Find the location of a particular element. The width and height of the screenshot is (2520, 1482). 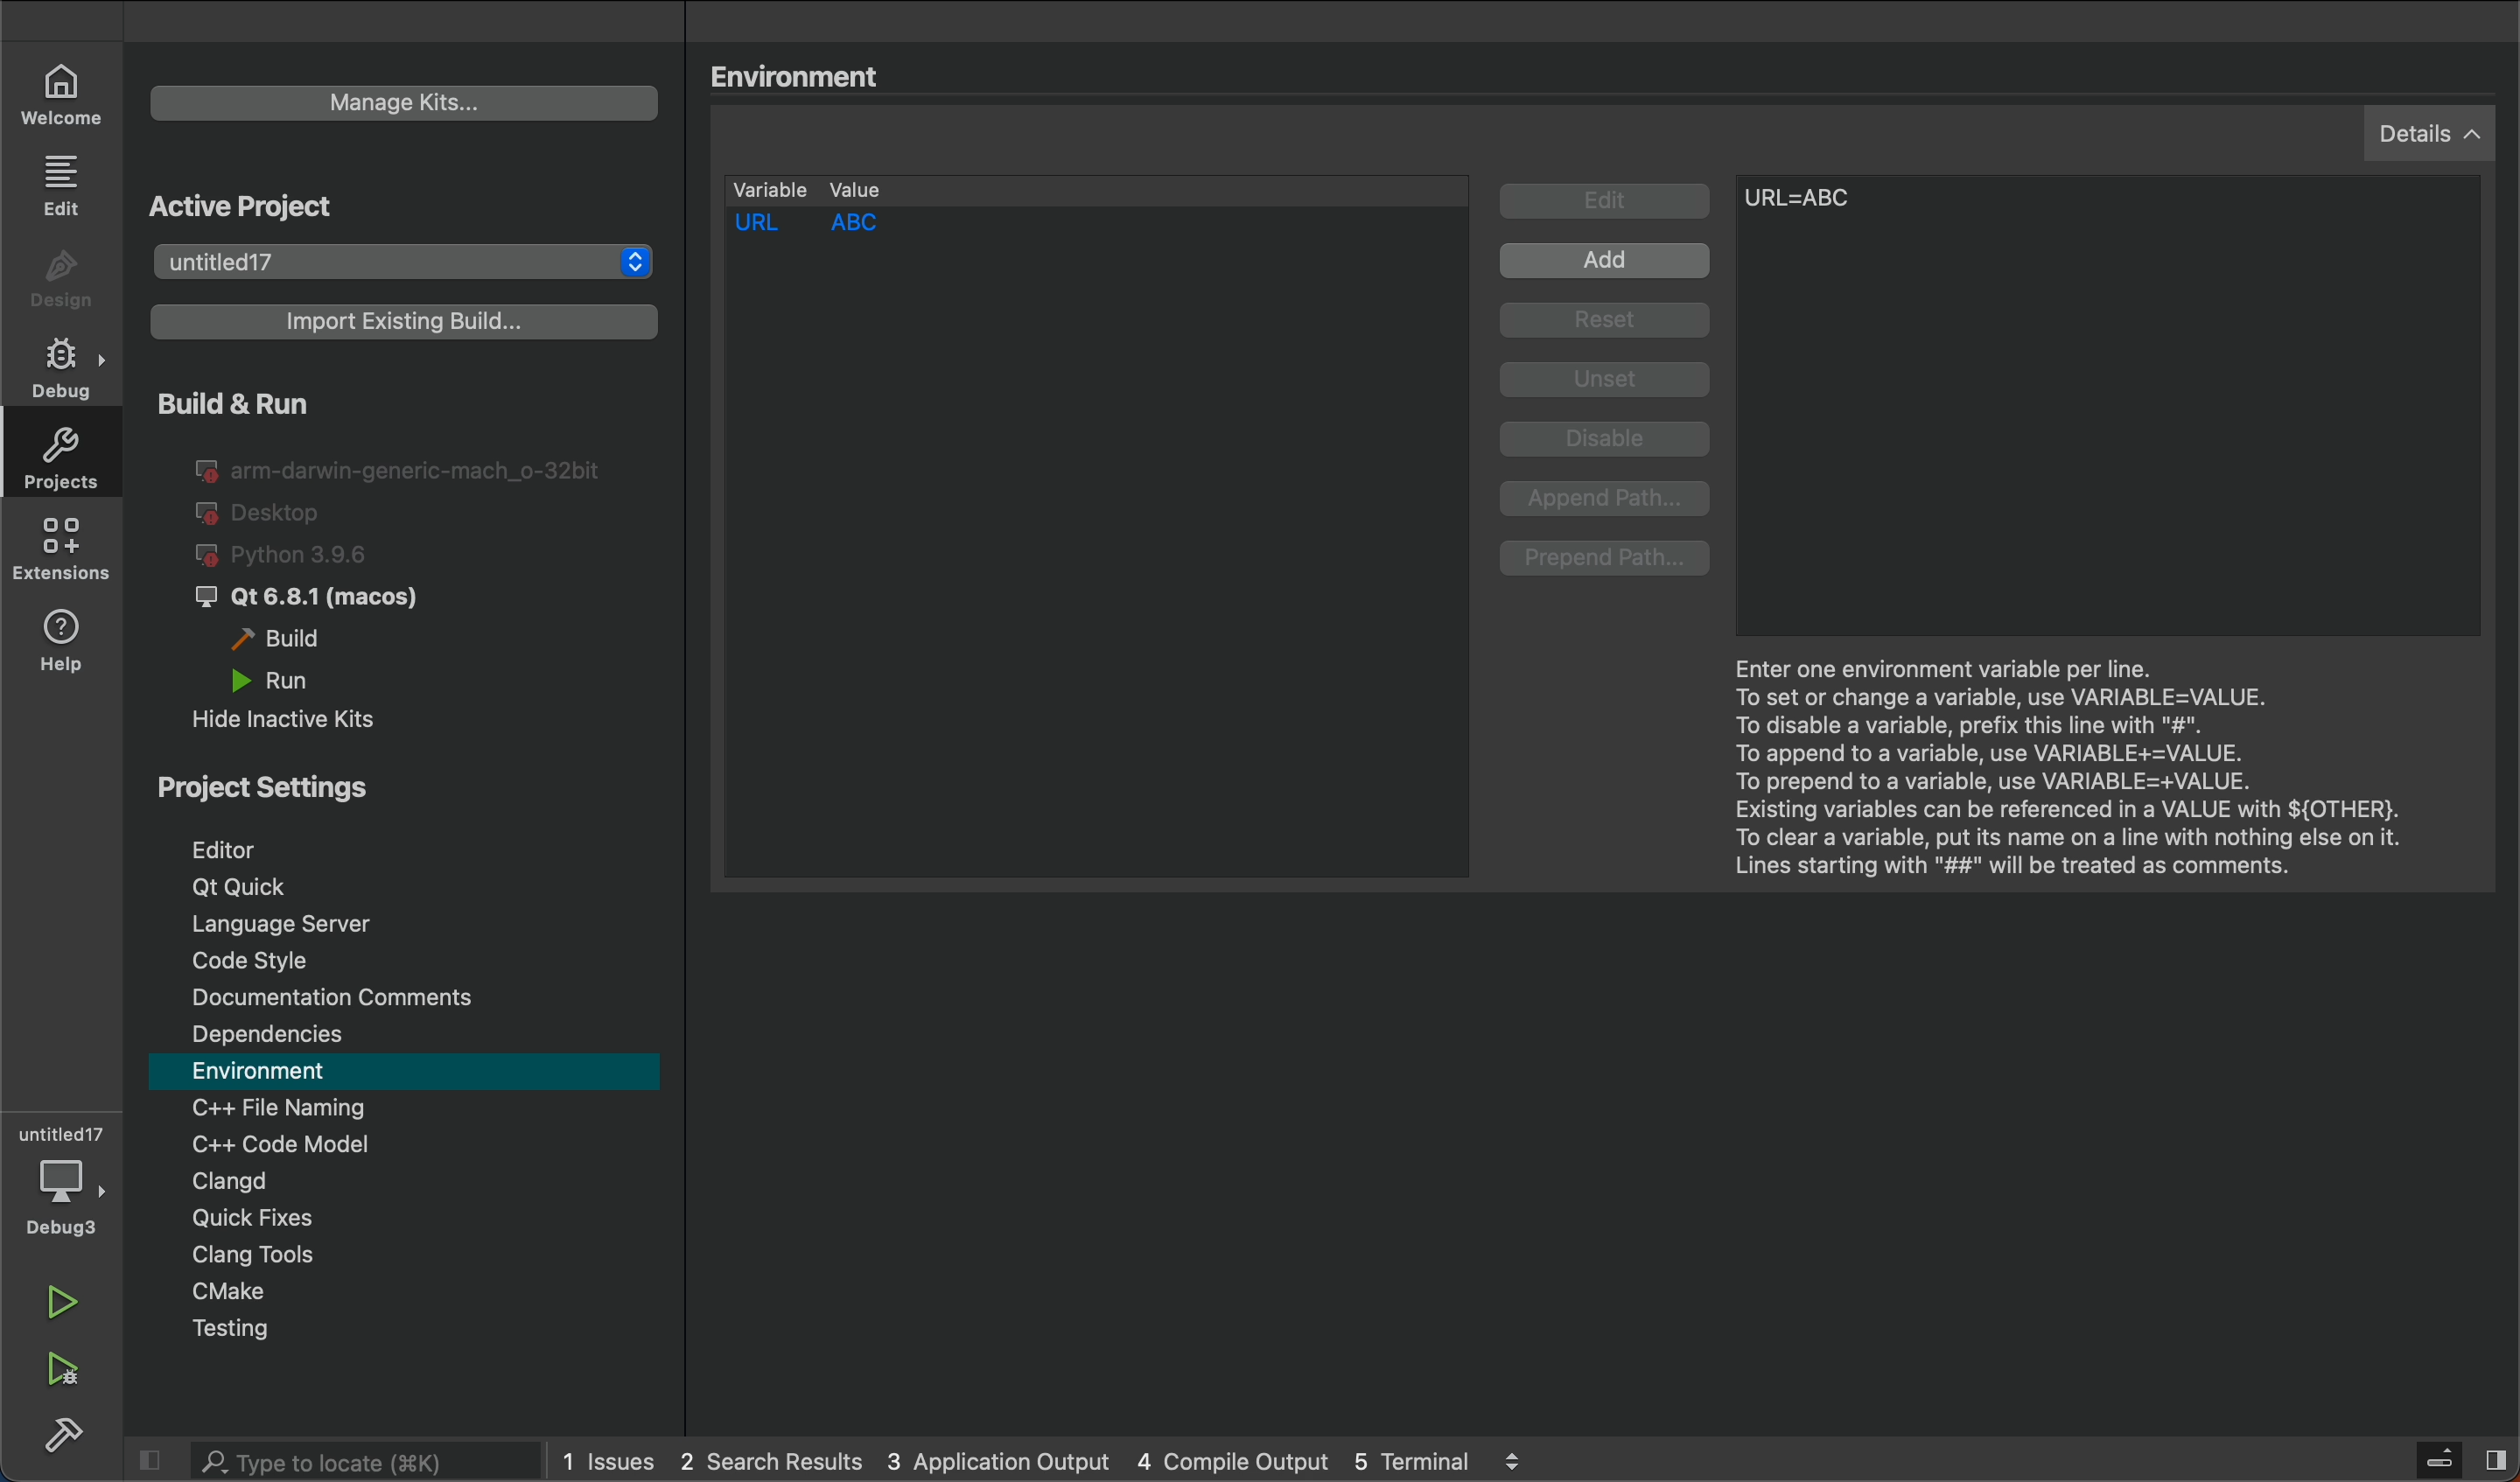

Dependencies  is located at coordinates (411, 1035).